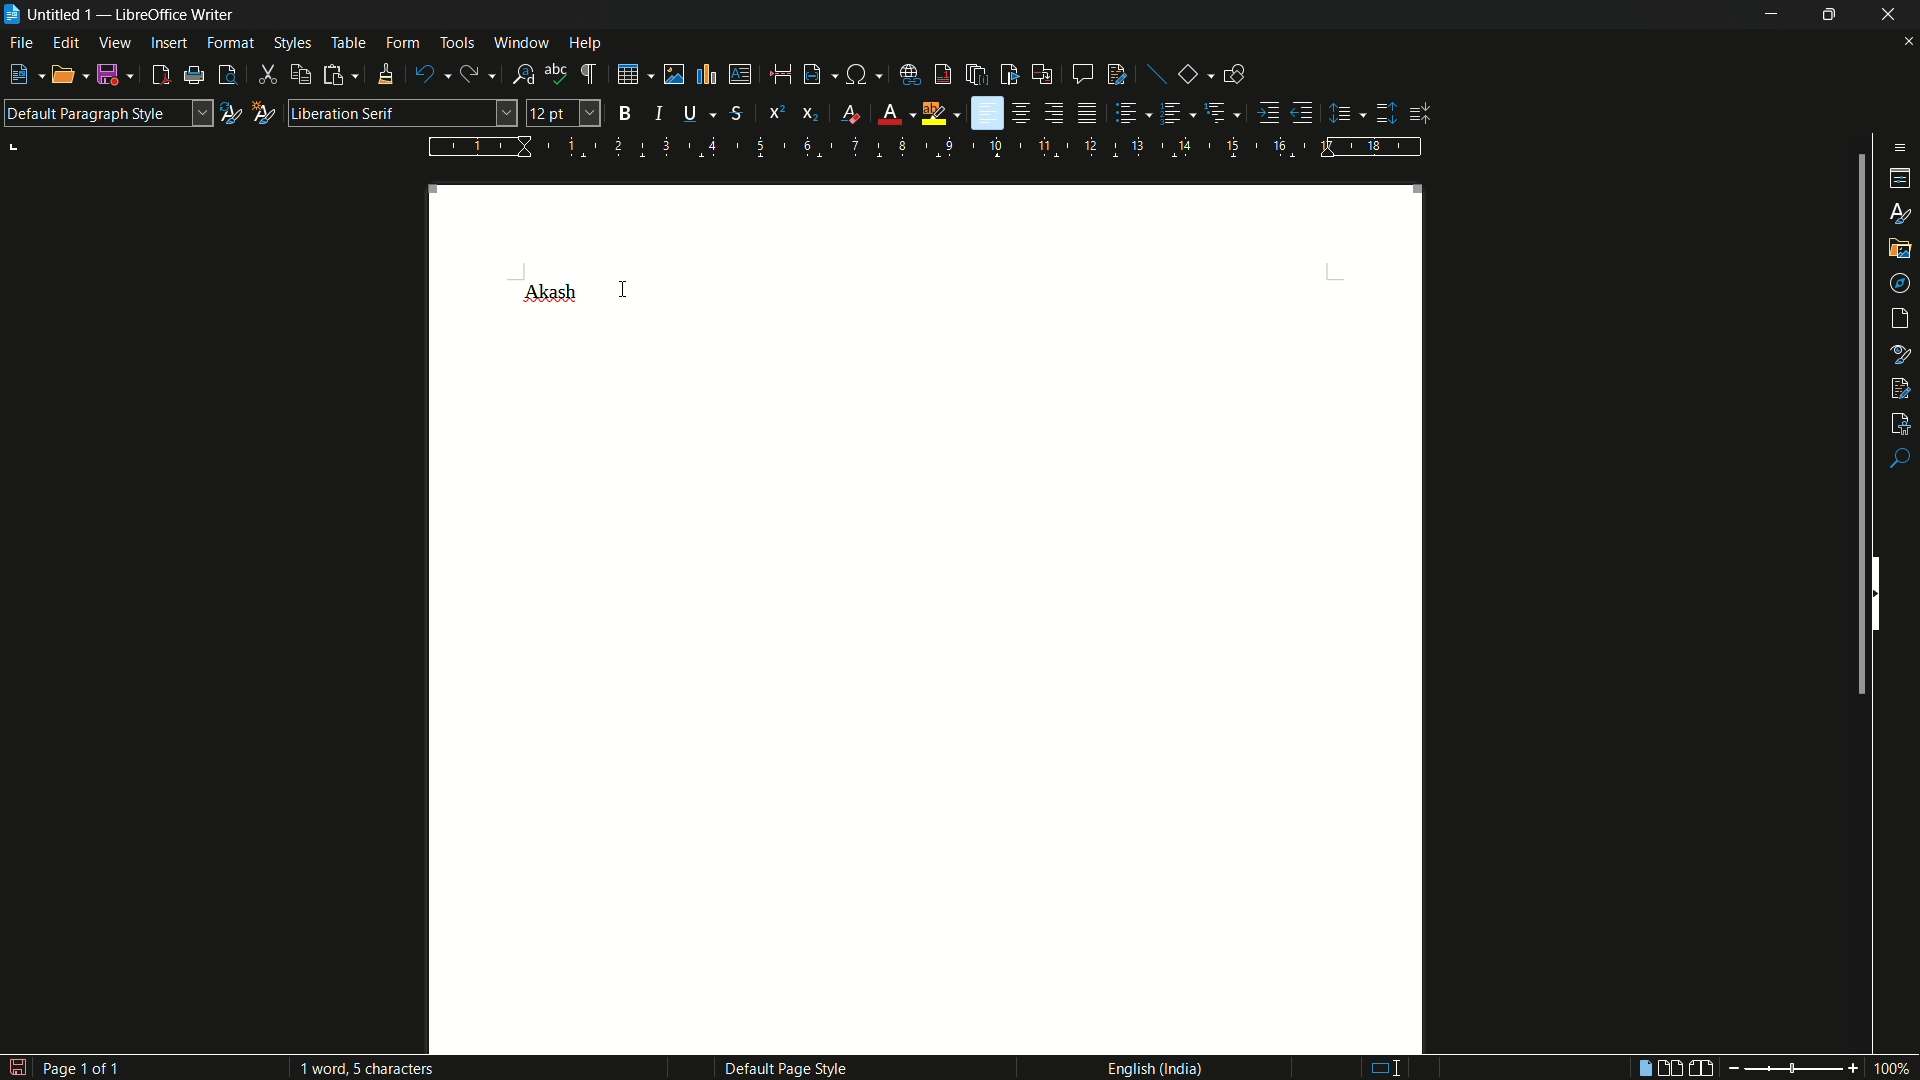 This screenshot has height=1080, width=1920. What do you see at coordinates (987, 114) in the screenshot?
I see `align left` at bounding box center [987, 114].